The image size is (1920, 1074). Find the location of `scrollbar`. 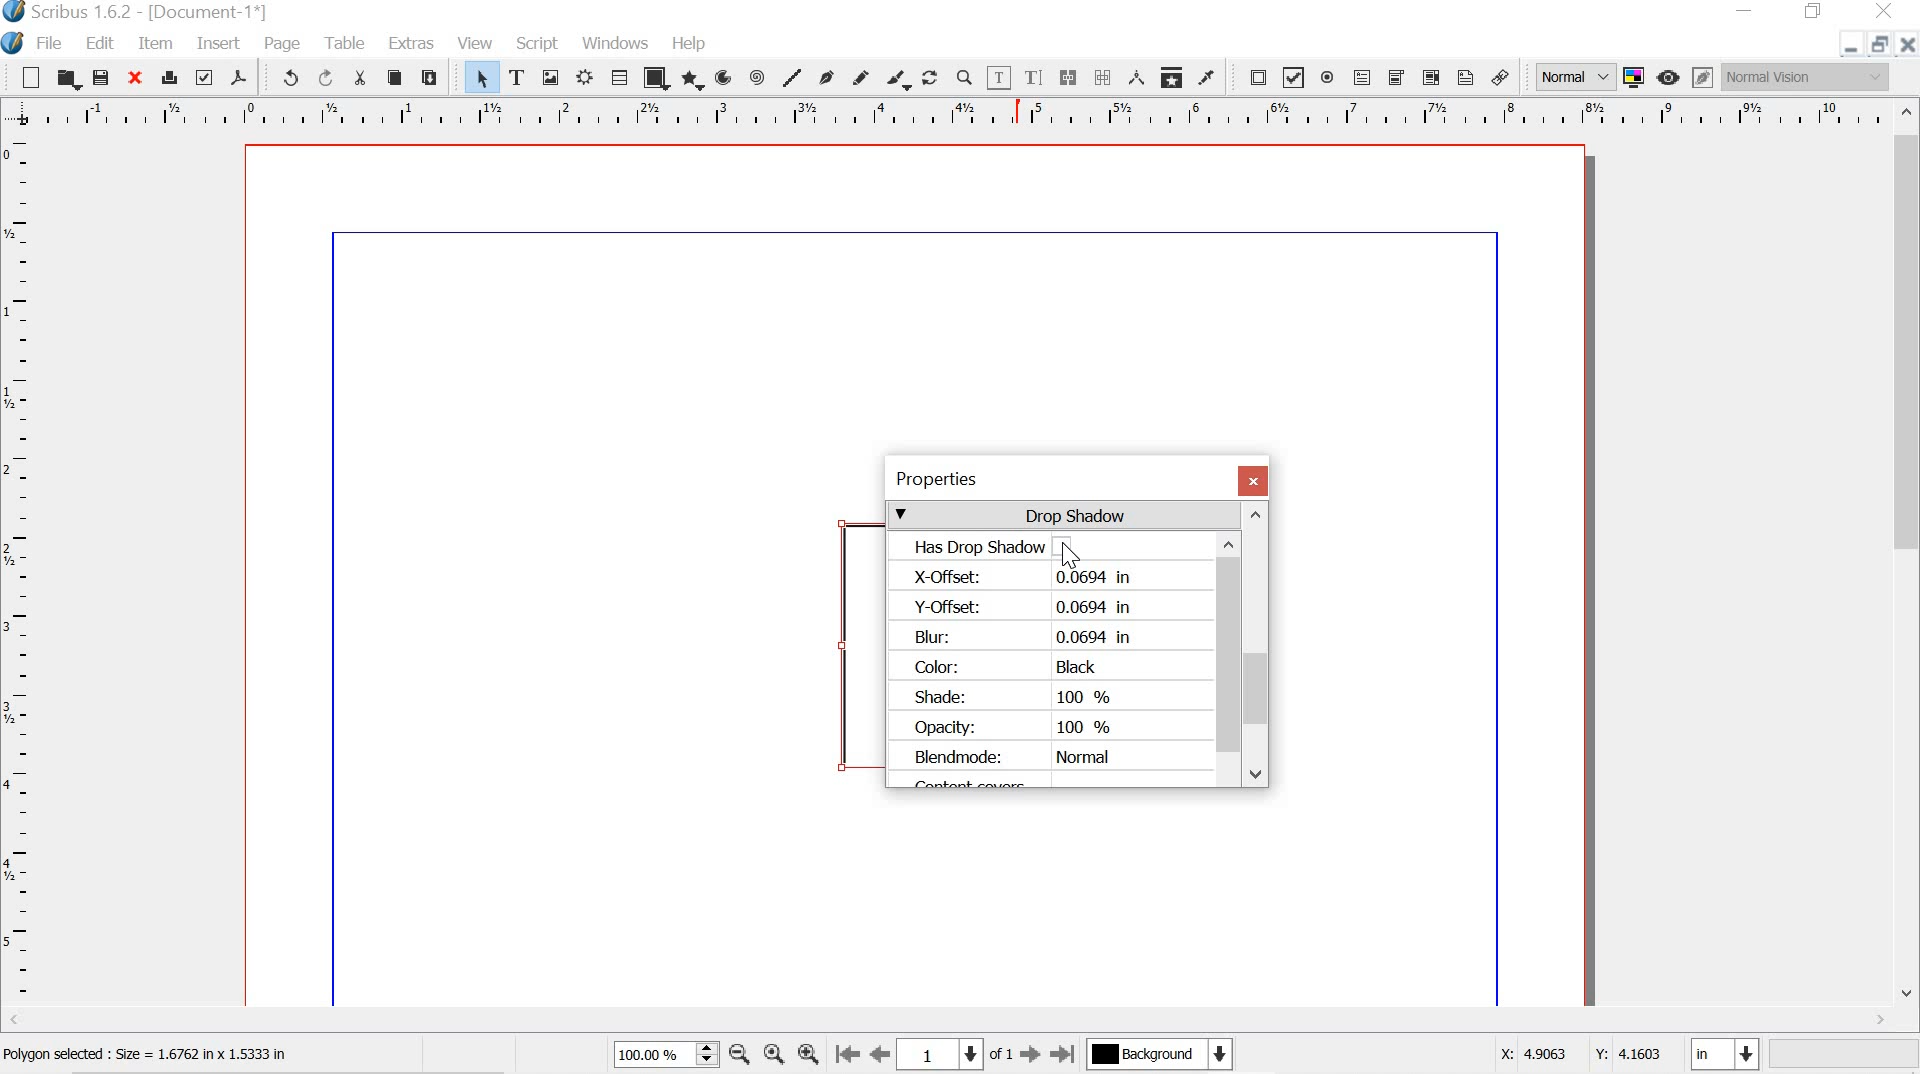

scrollbar is located at coordinates (1908, 552).